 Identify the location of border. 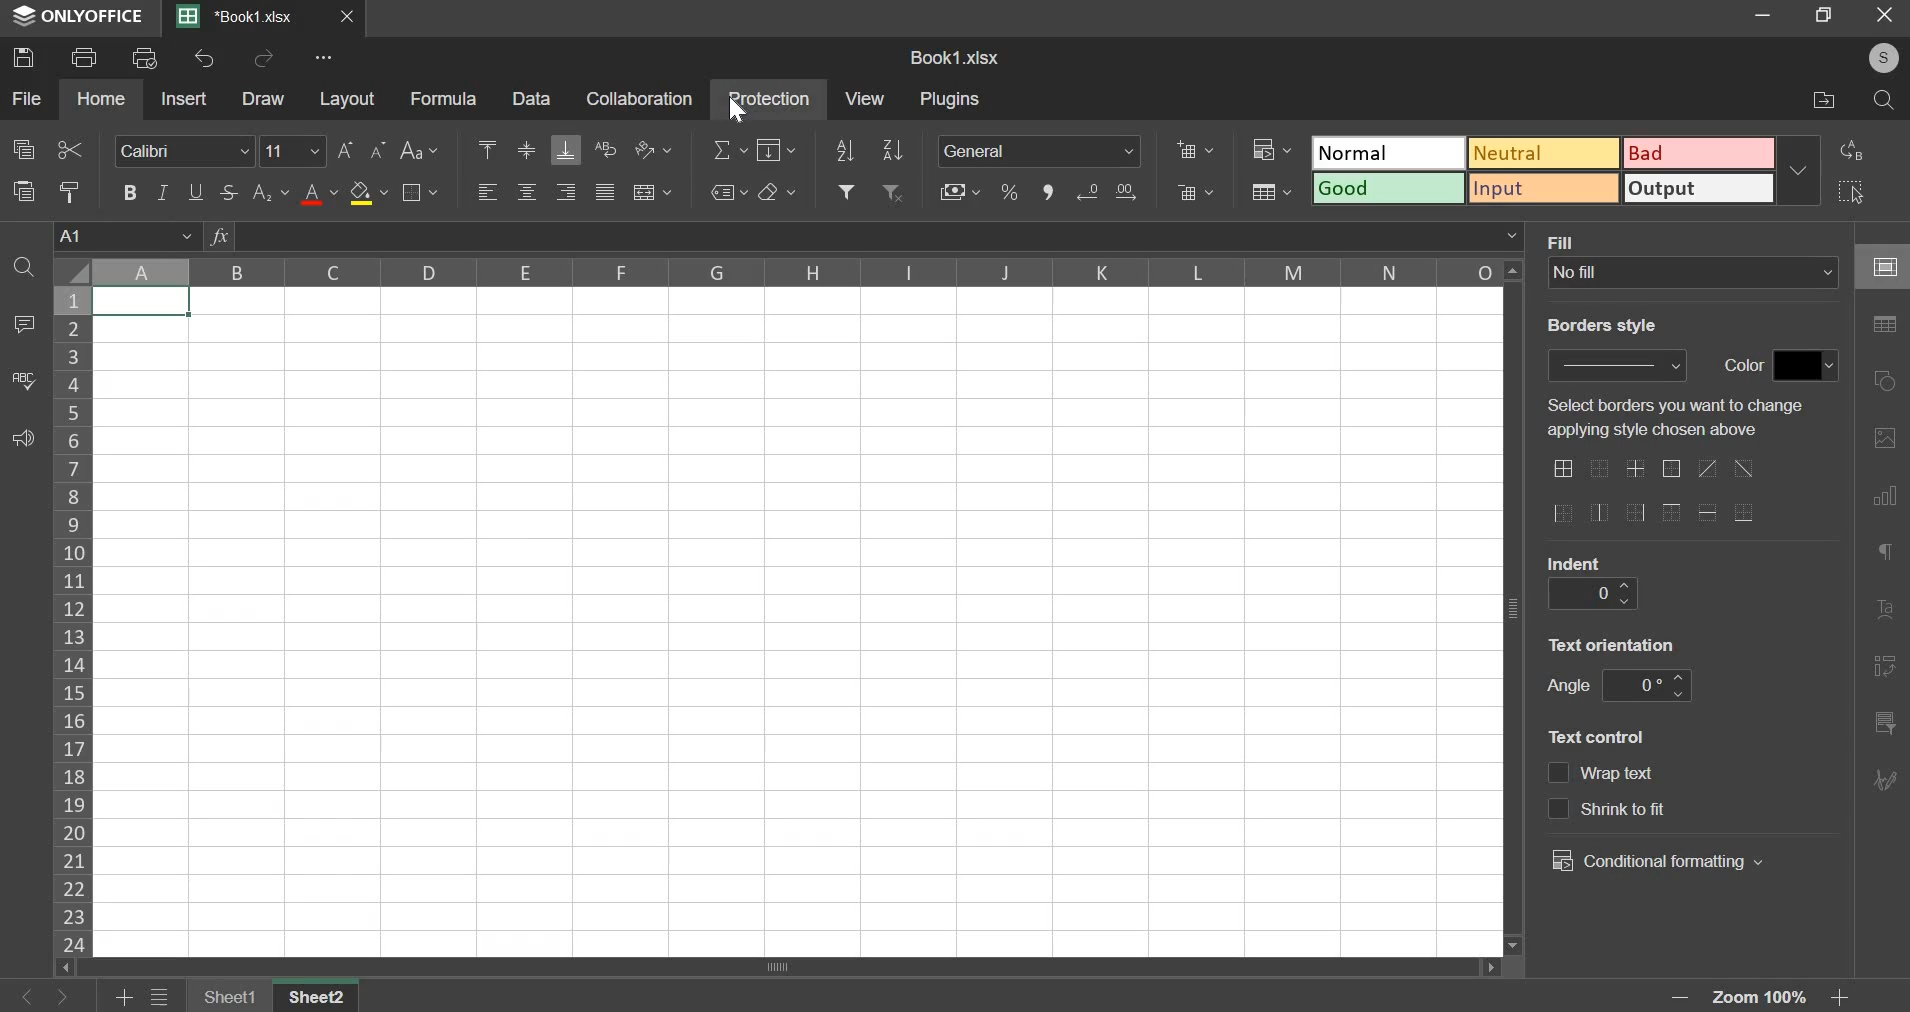
(420, 192).